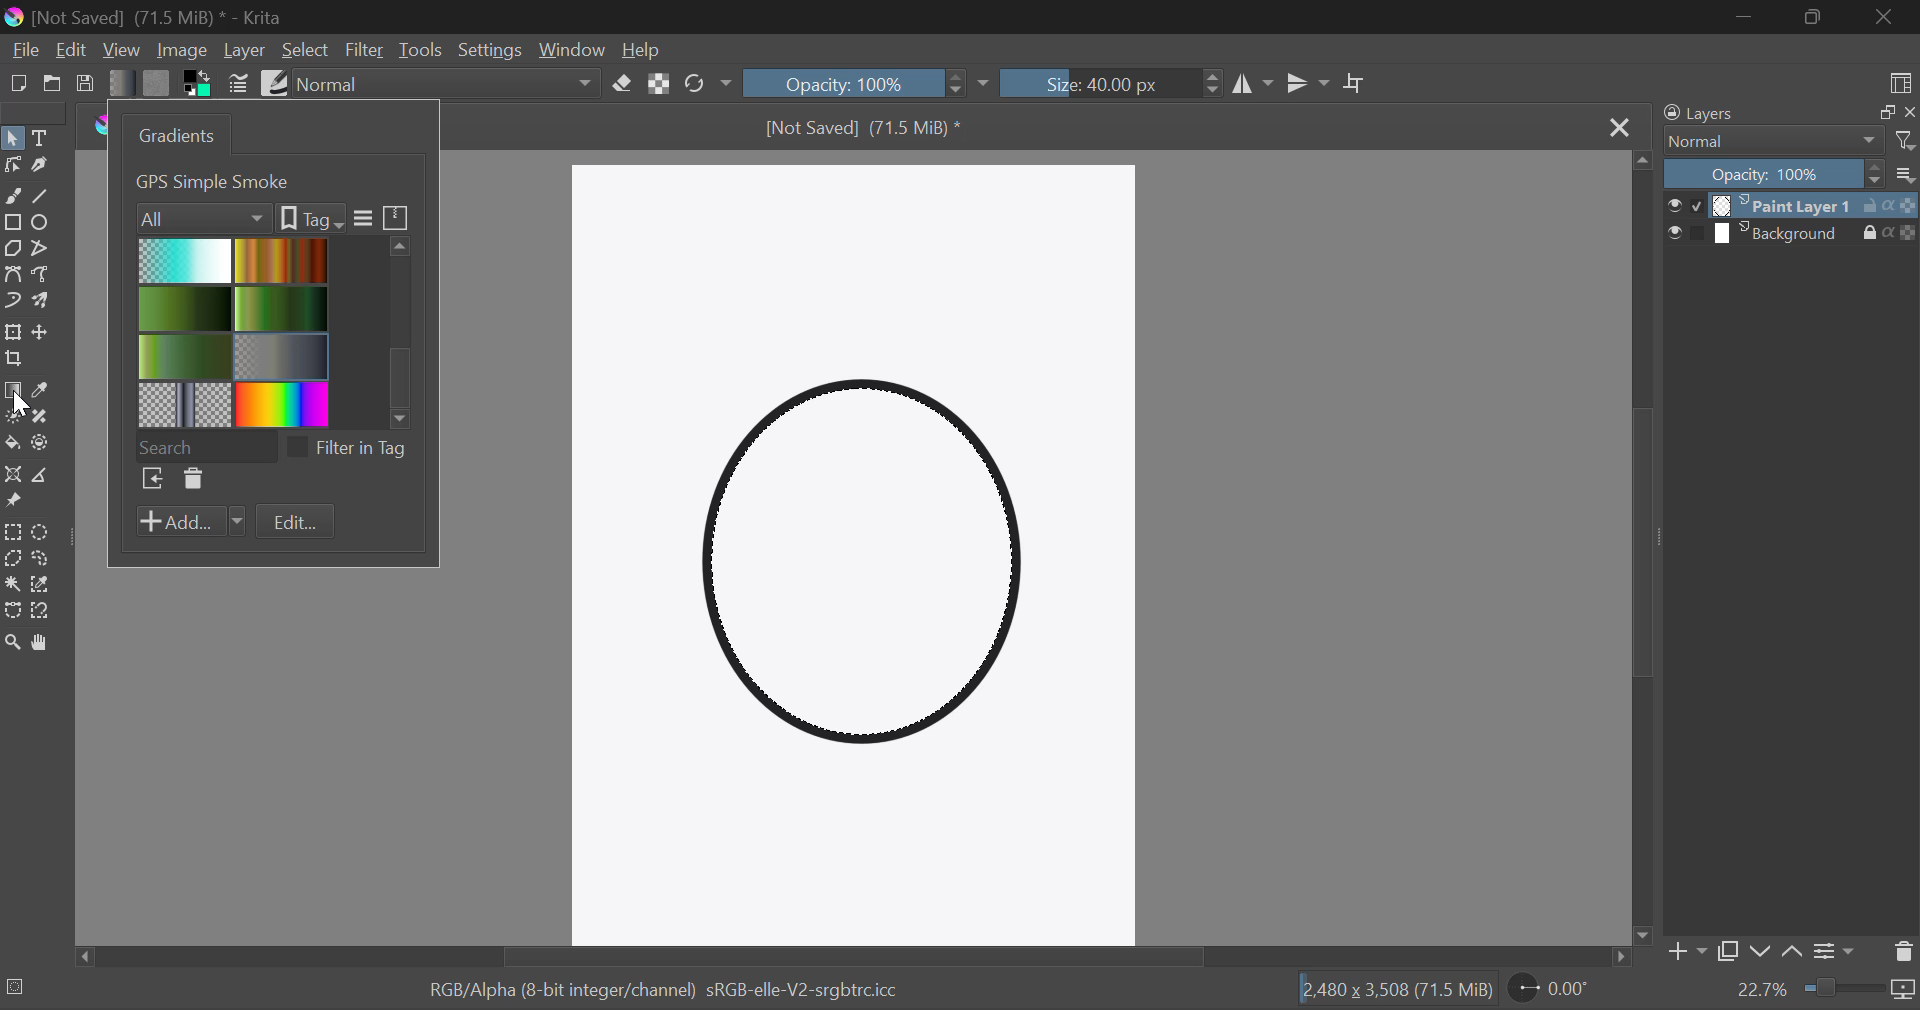 This screenshot has width=1920, height=1010. What do you see at coordinates (1717, 113) in the screenshot?
I see `Layers Docker` at bounding box center [1717, 113].